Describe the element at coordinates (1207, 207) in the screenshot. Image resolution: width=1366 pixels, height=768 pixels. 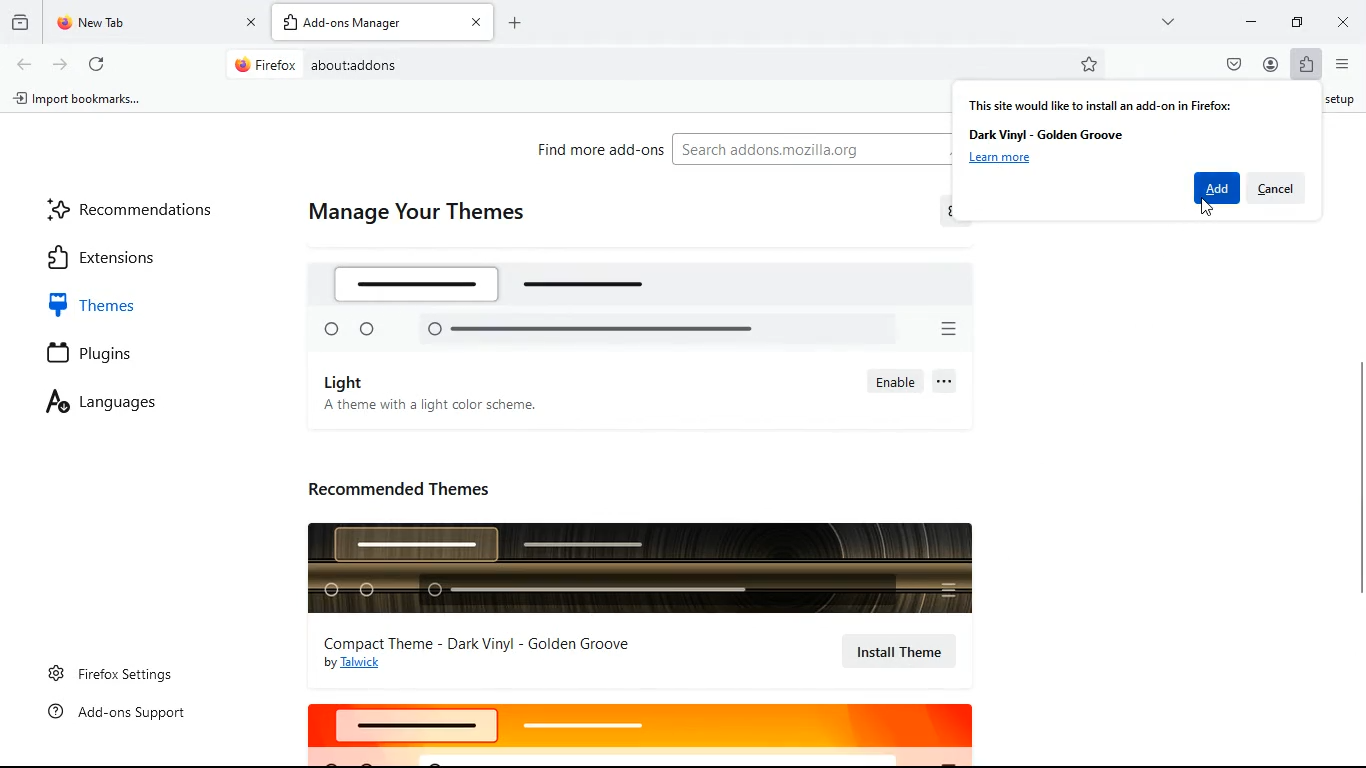
I see `Cursor` at that location.